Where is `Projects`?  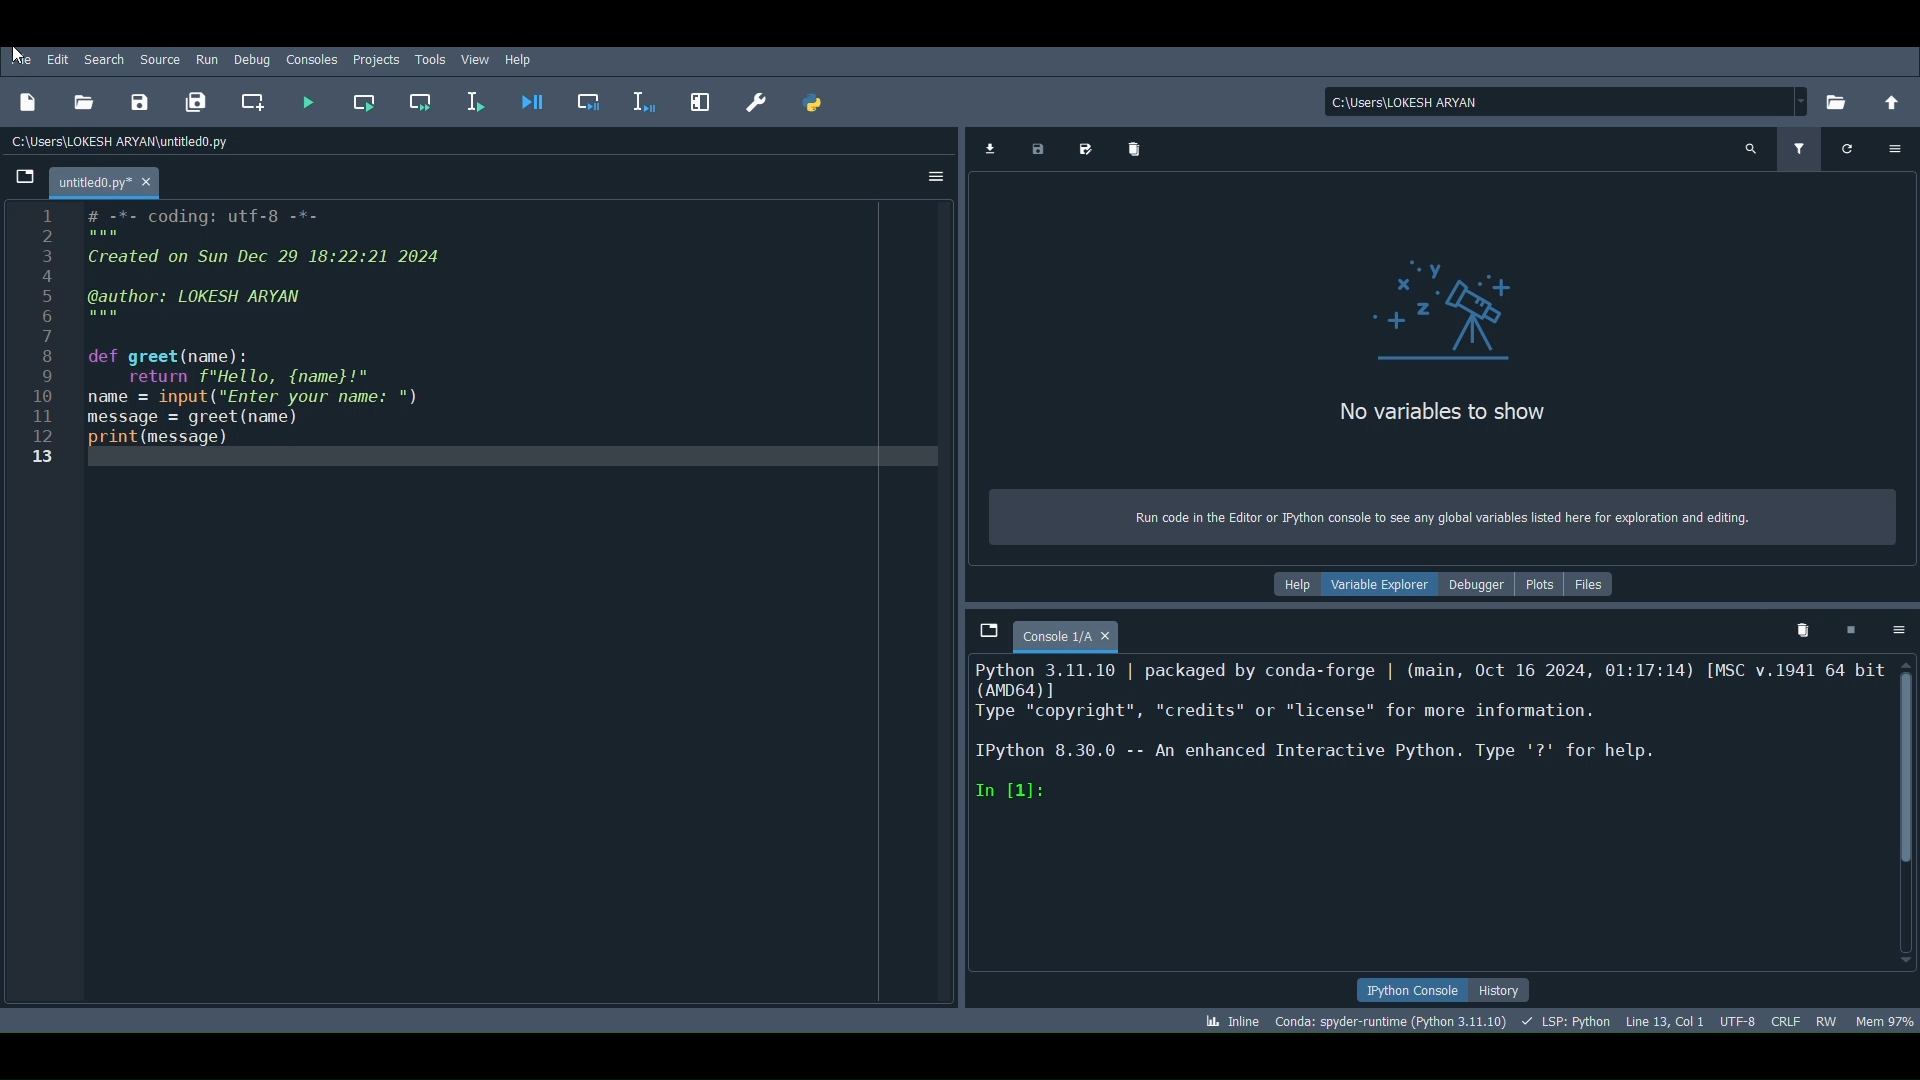 Projects is located at coordinates (374, 60).